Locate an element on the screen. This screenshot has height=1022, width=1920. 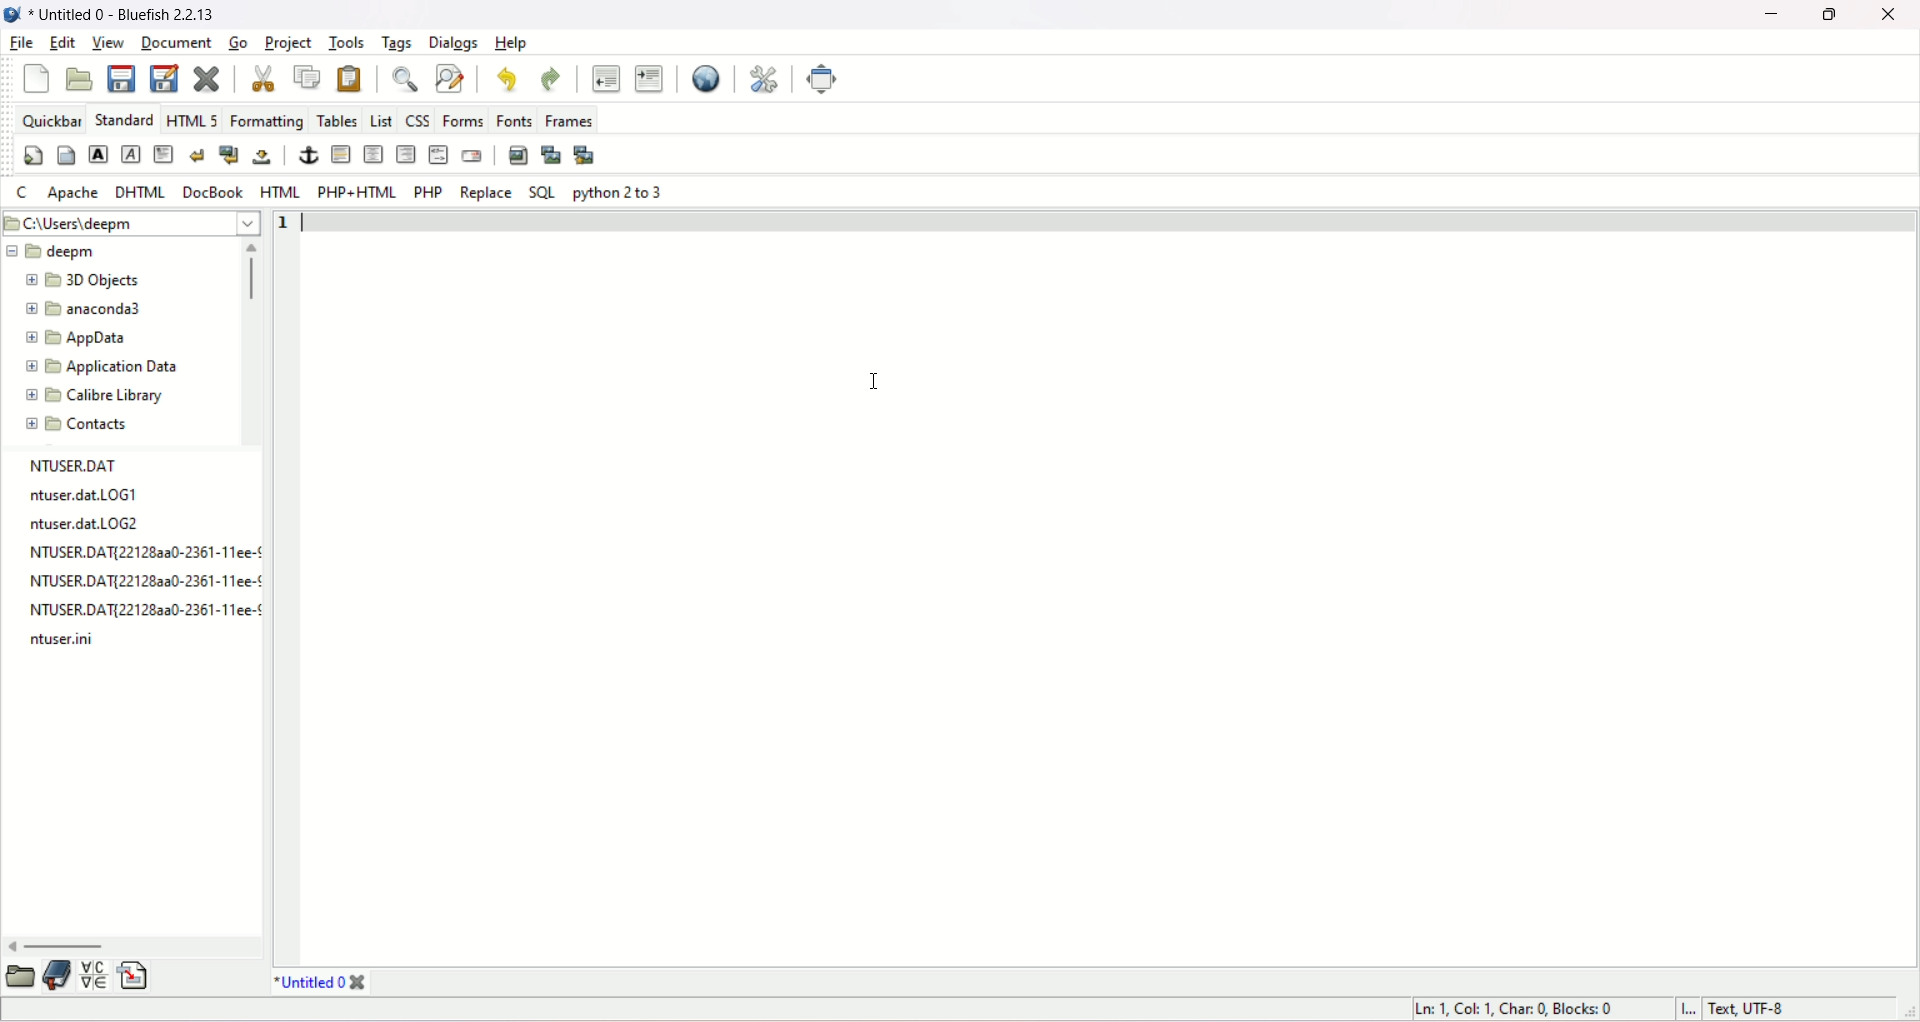
non breaking space is located at coordinates (260, 155).